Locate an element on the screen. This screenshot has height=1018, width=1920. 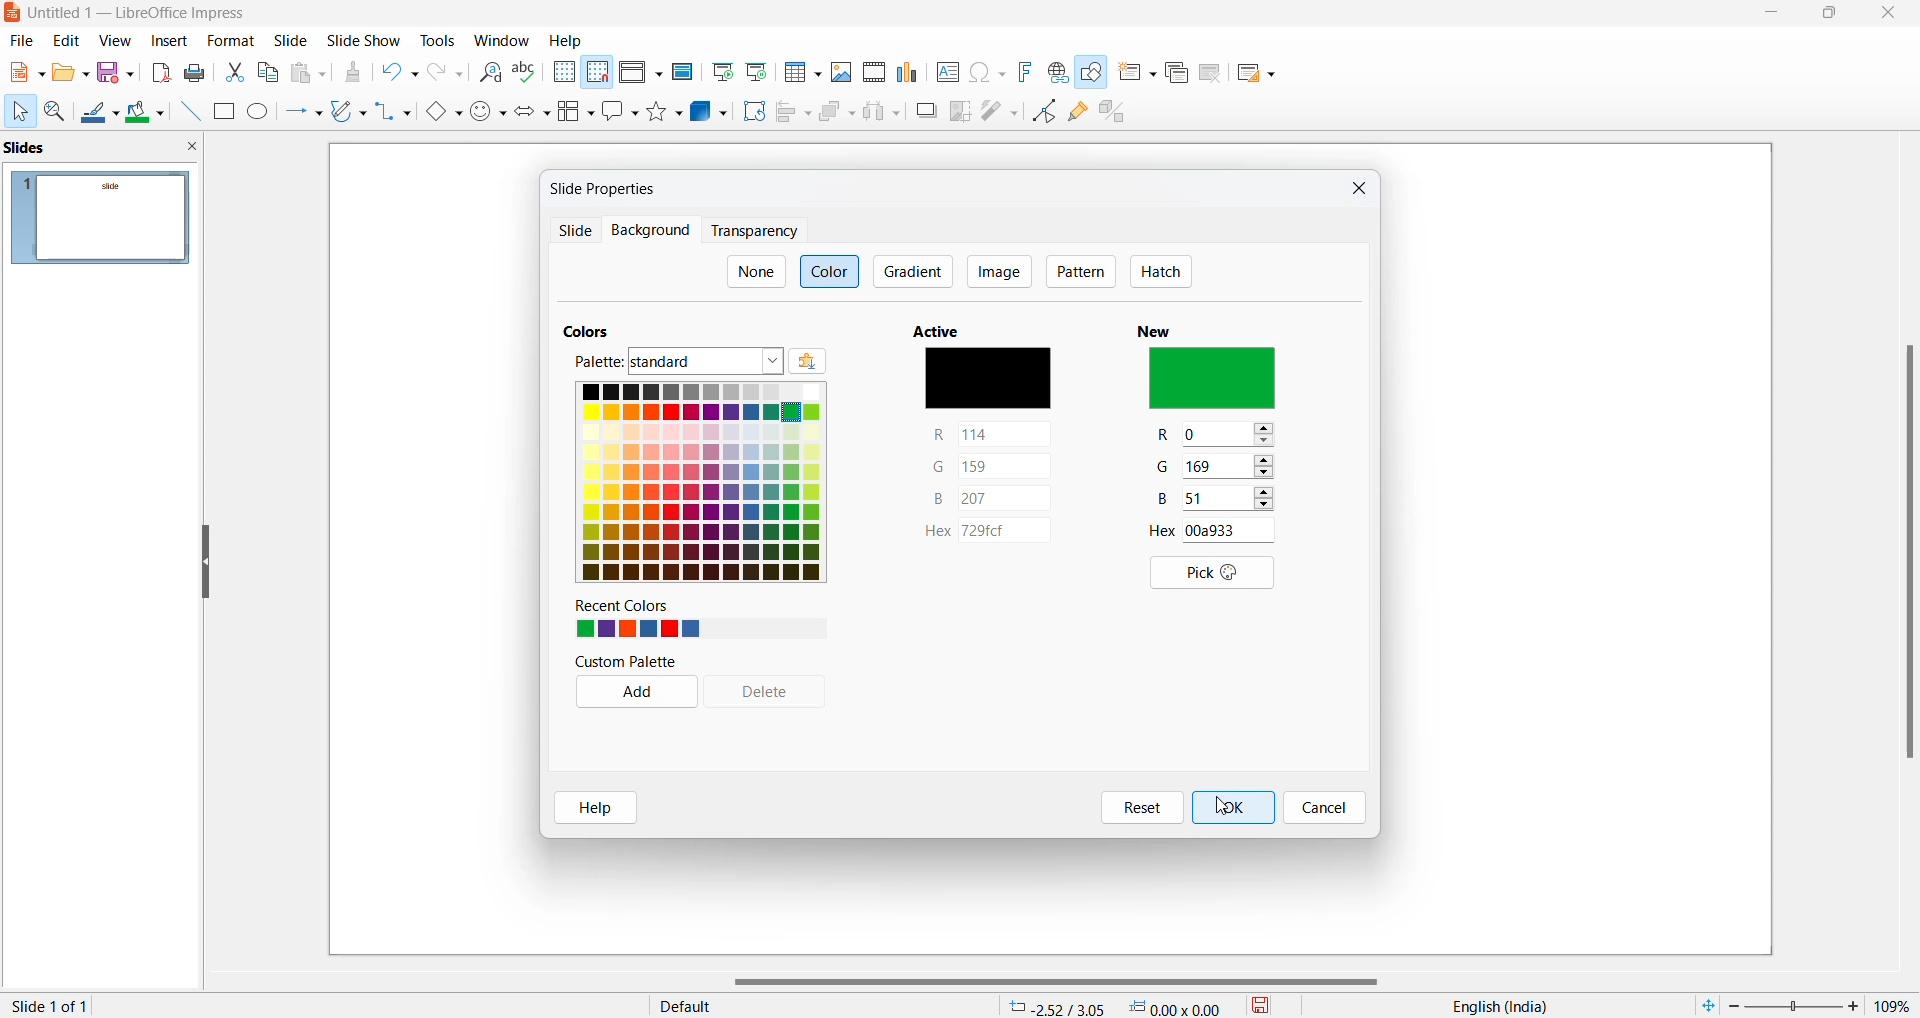
file name is located at coordinates (131, 15).